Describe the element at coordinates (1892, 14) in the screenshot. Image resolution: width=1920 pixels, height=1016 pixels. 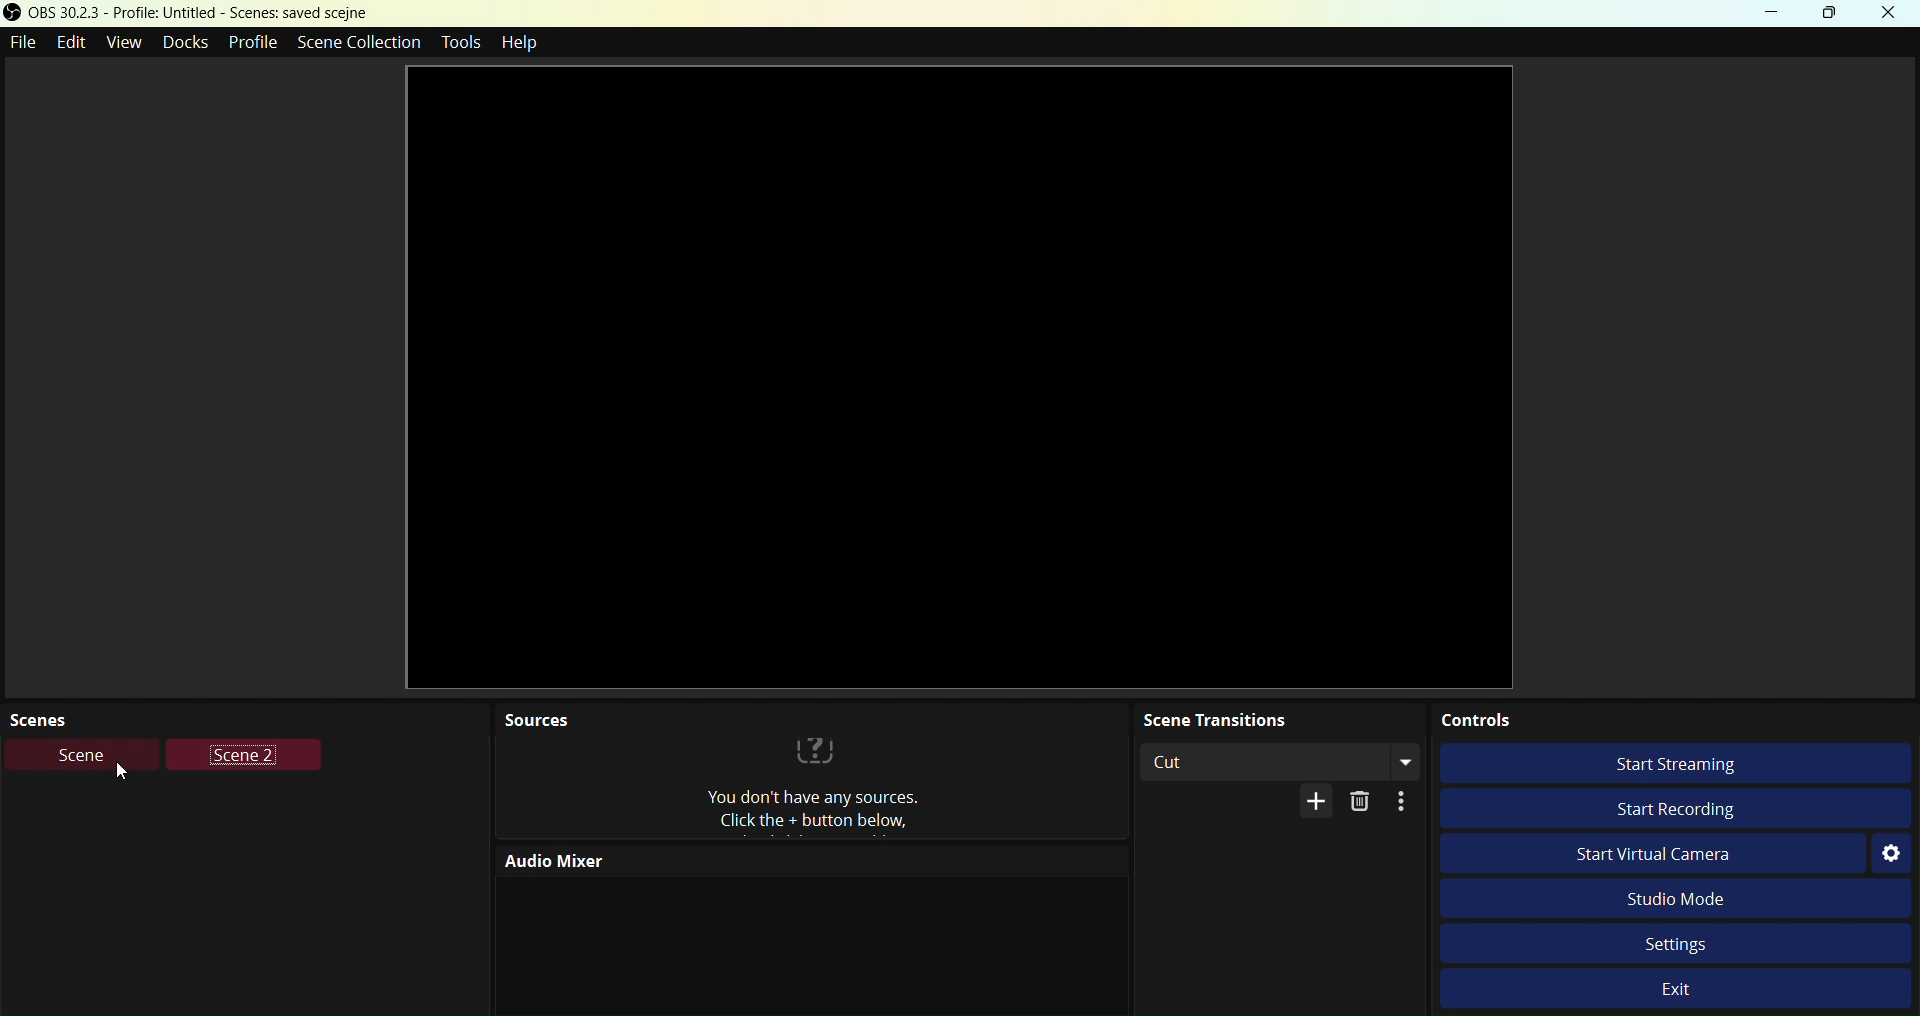
I see `Close` at that location.